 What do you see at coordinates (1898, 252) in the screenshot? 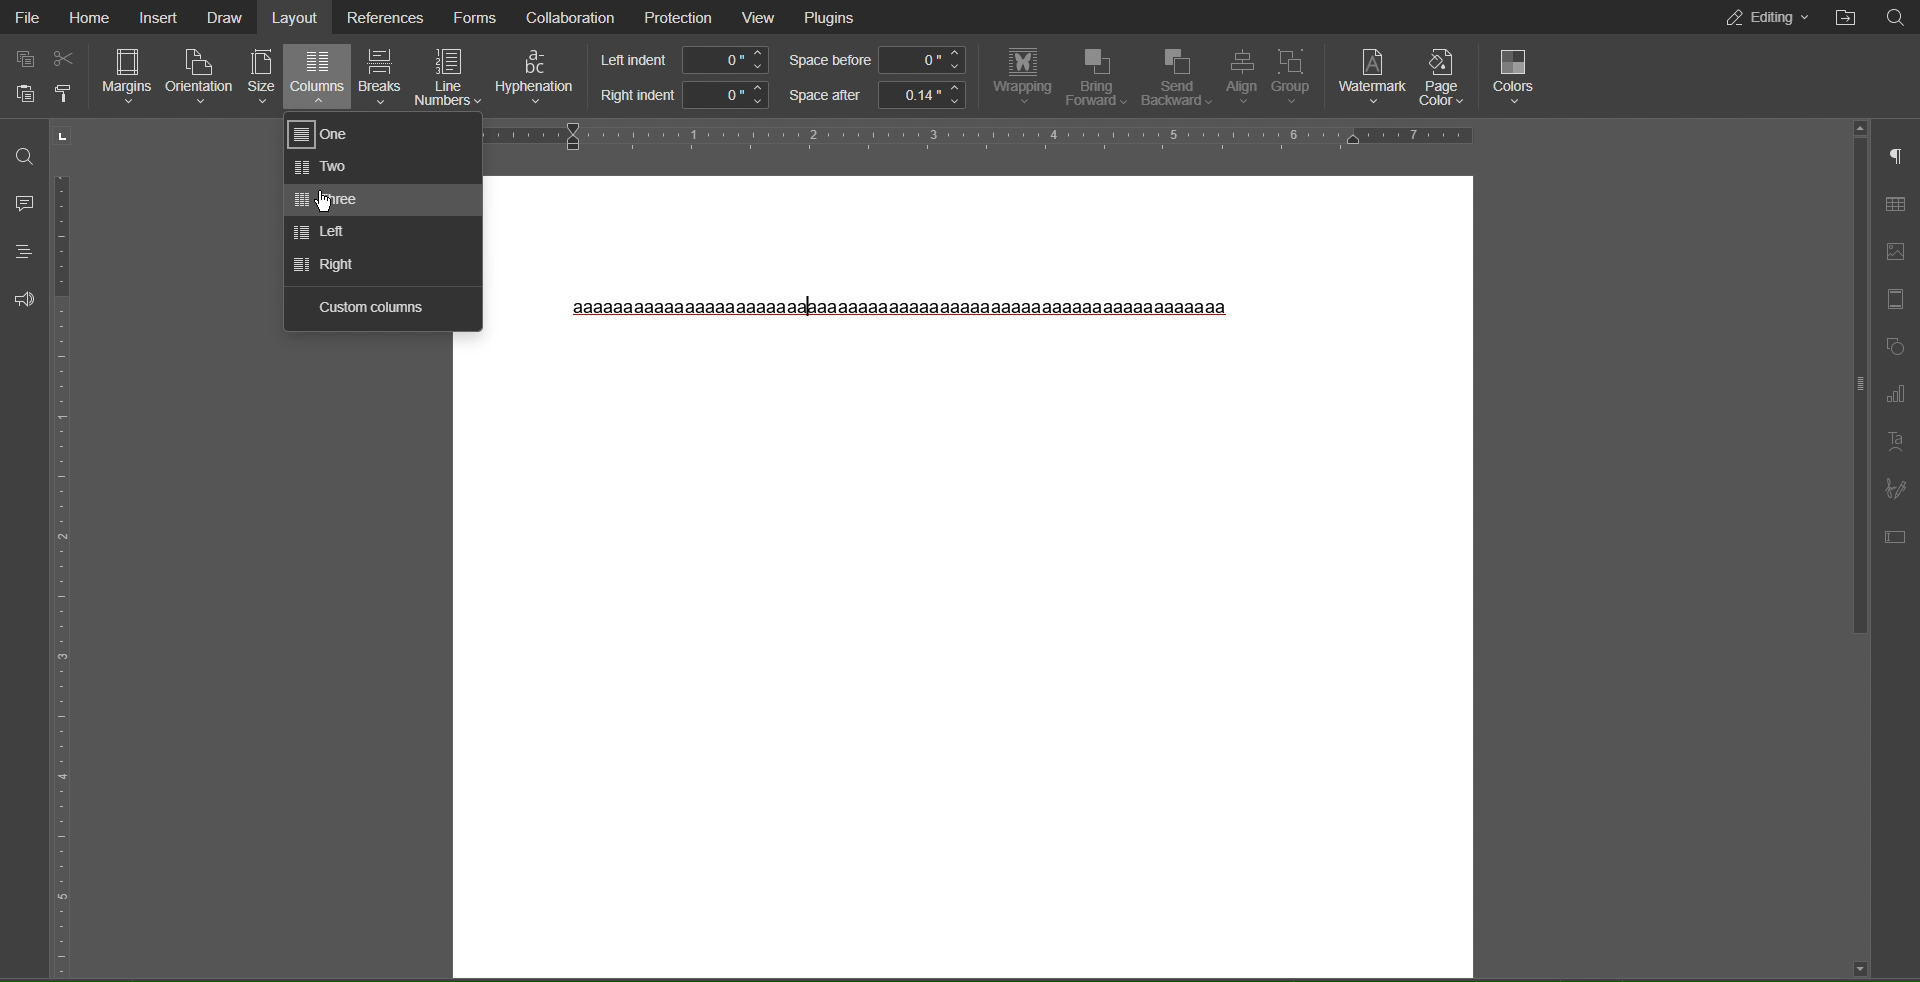
I see `Image Settings` at bounding box center [1898, 252].